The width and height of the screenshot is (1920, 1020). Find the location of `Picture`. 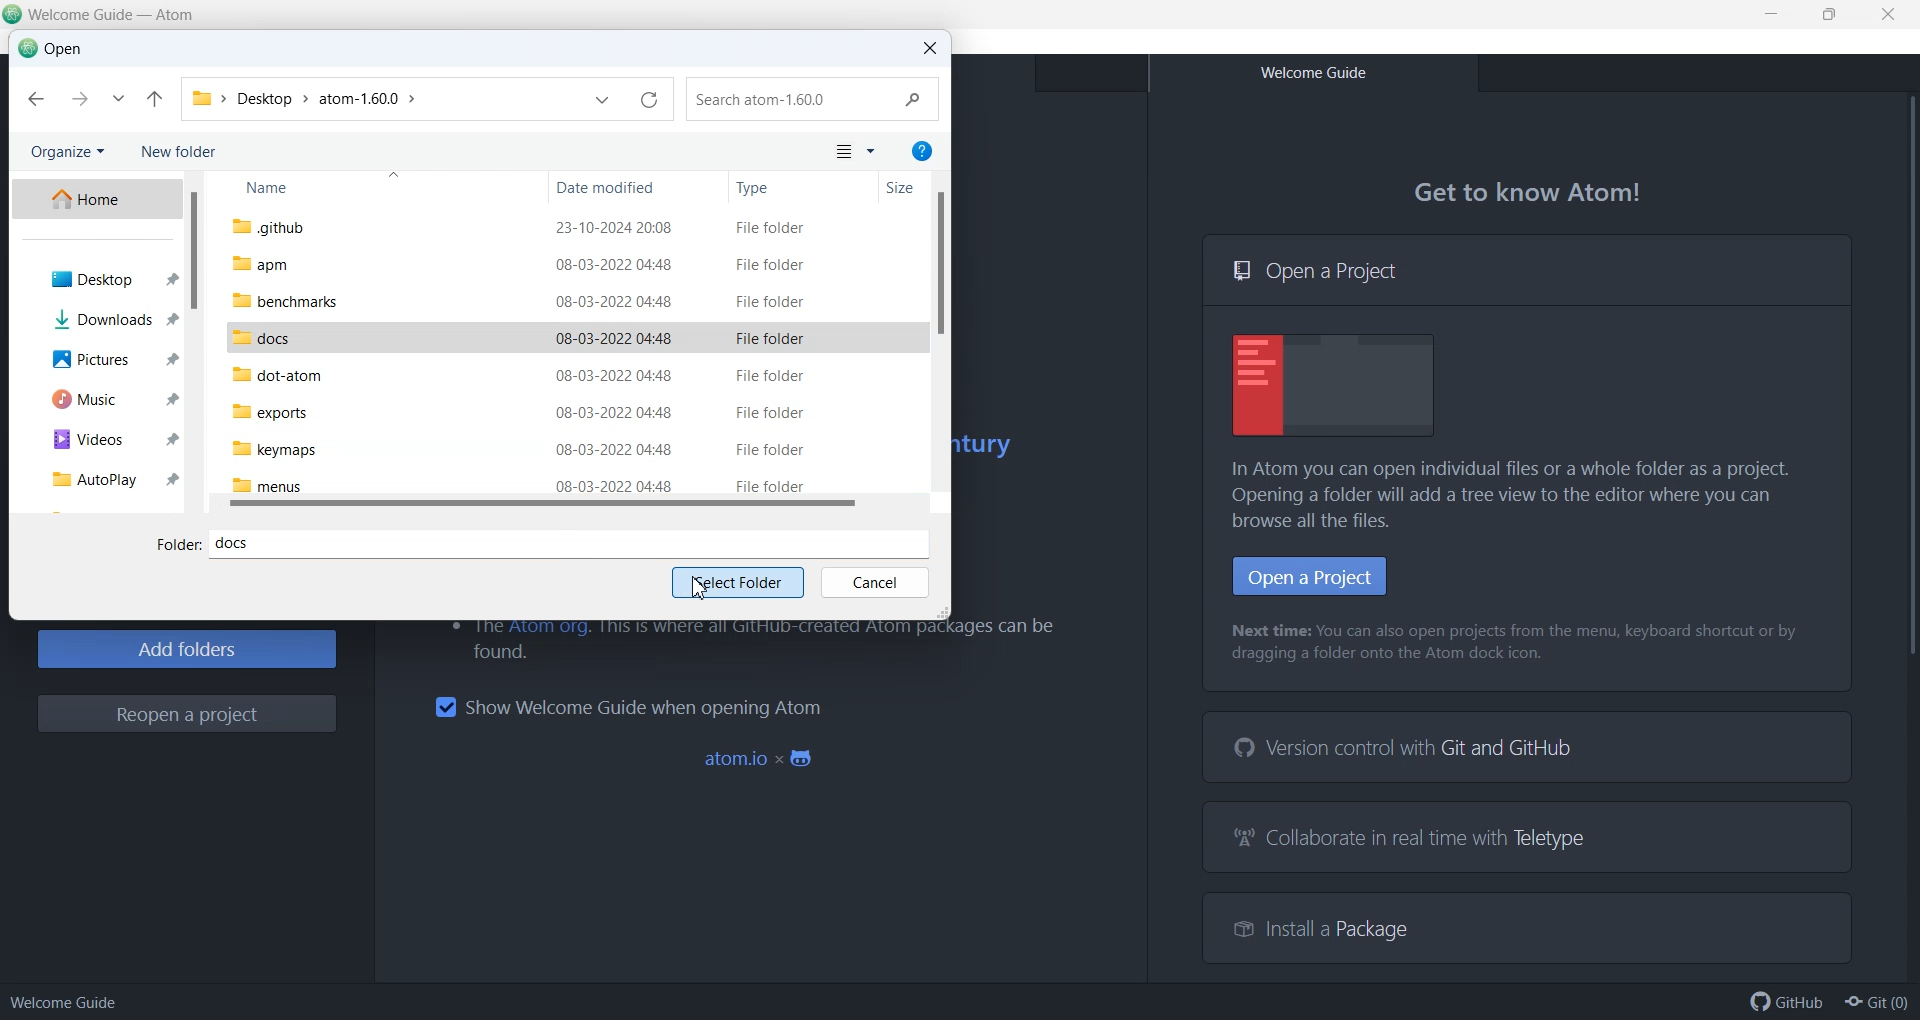

Picture is located at coordinates (98, 358).